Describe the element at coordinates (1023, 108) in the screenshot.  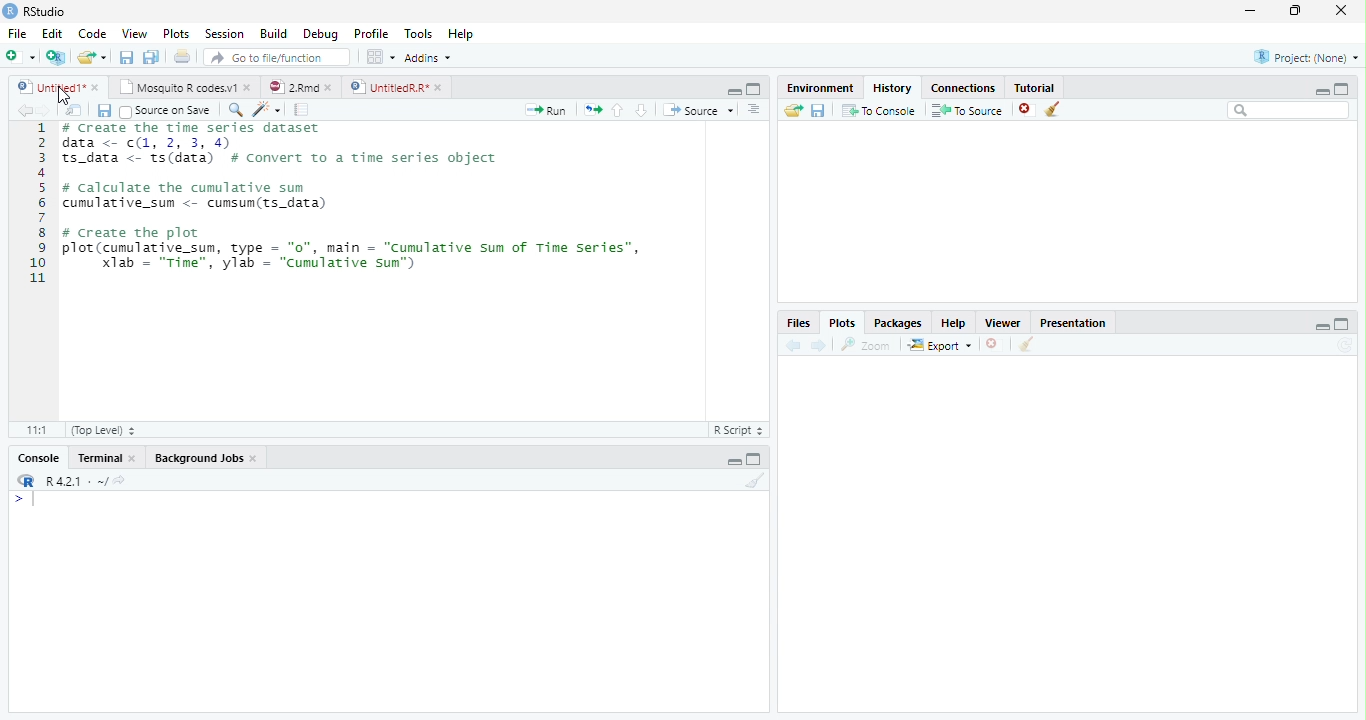
I see `Delete` at that location.